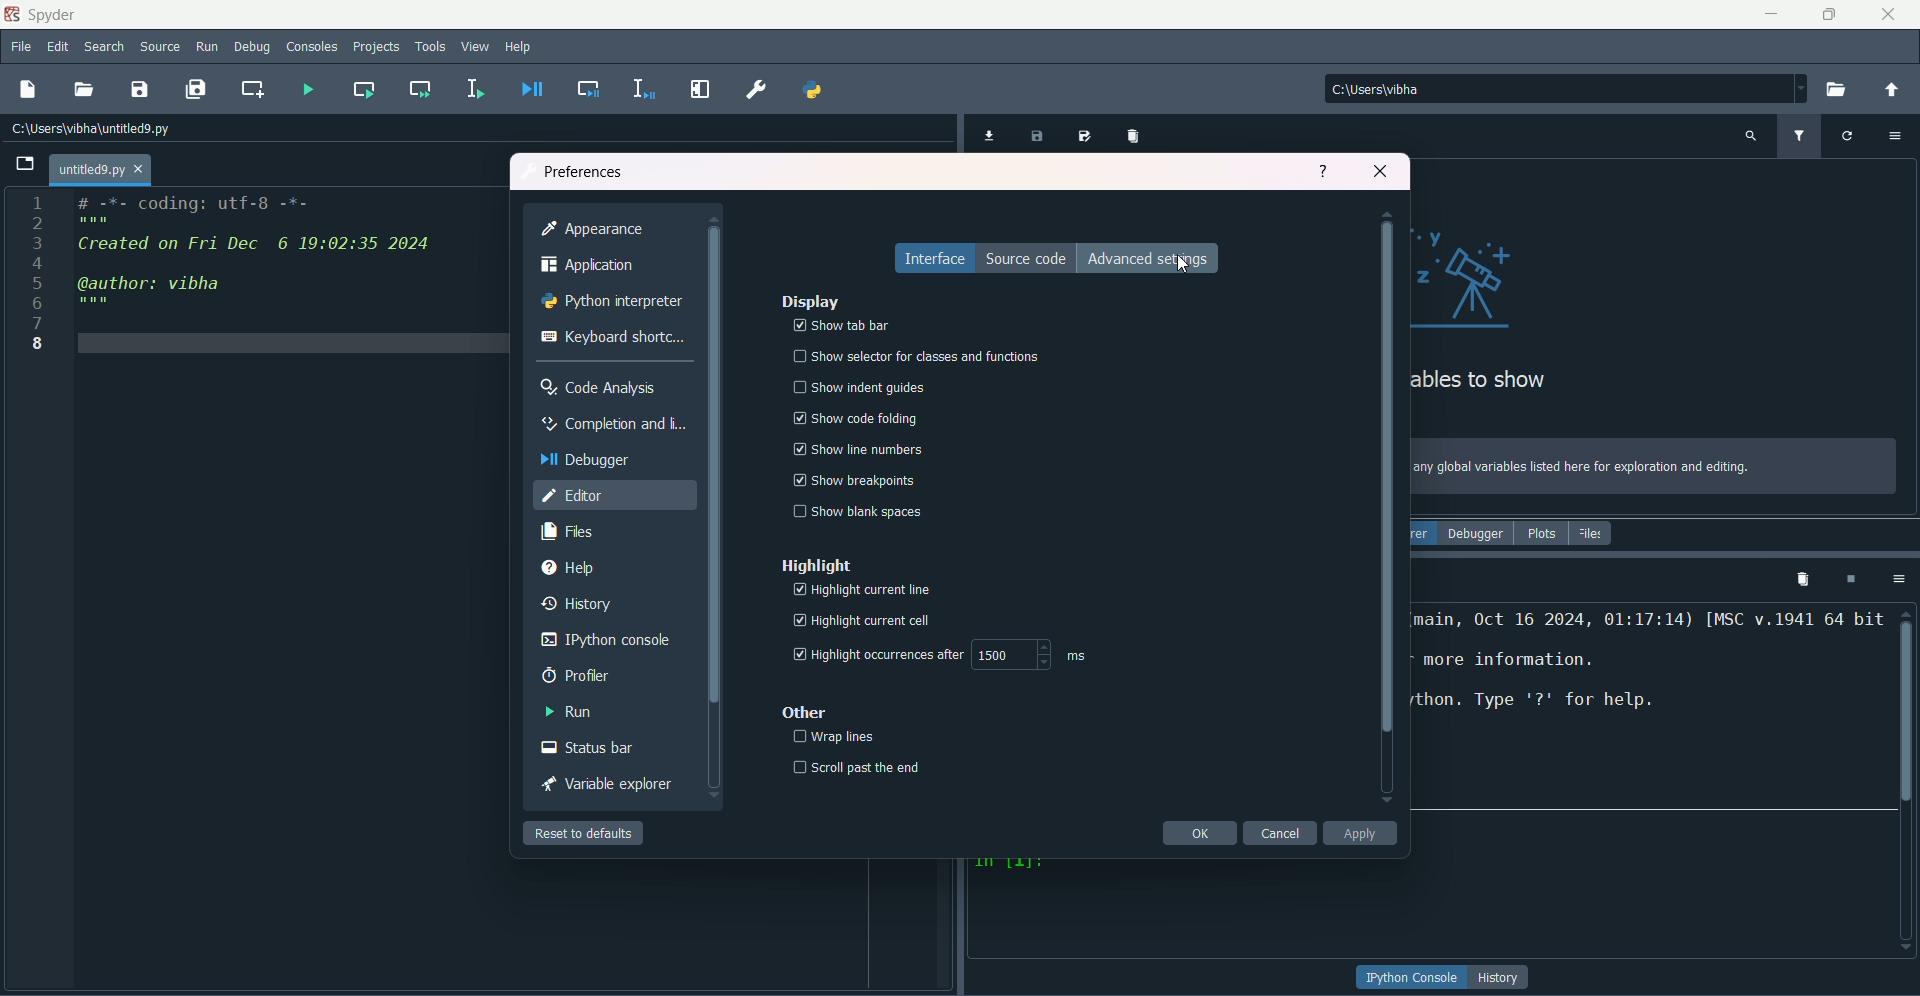 The width and height of the screenshot is (1920, 996). Describe the element at coordinates (1771, 14) in the screenshot. I see `minimize` at that location.